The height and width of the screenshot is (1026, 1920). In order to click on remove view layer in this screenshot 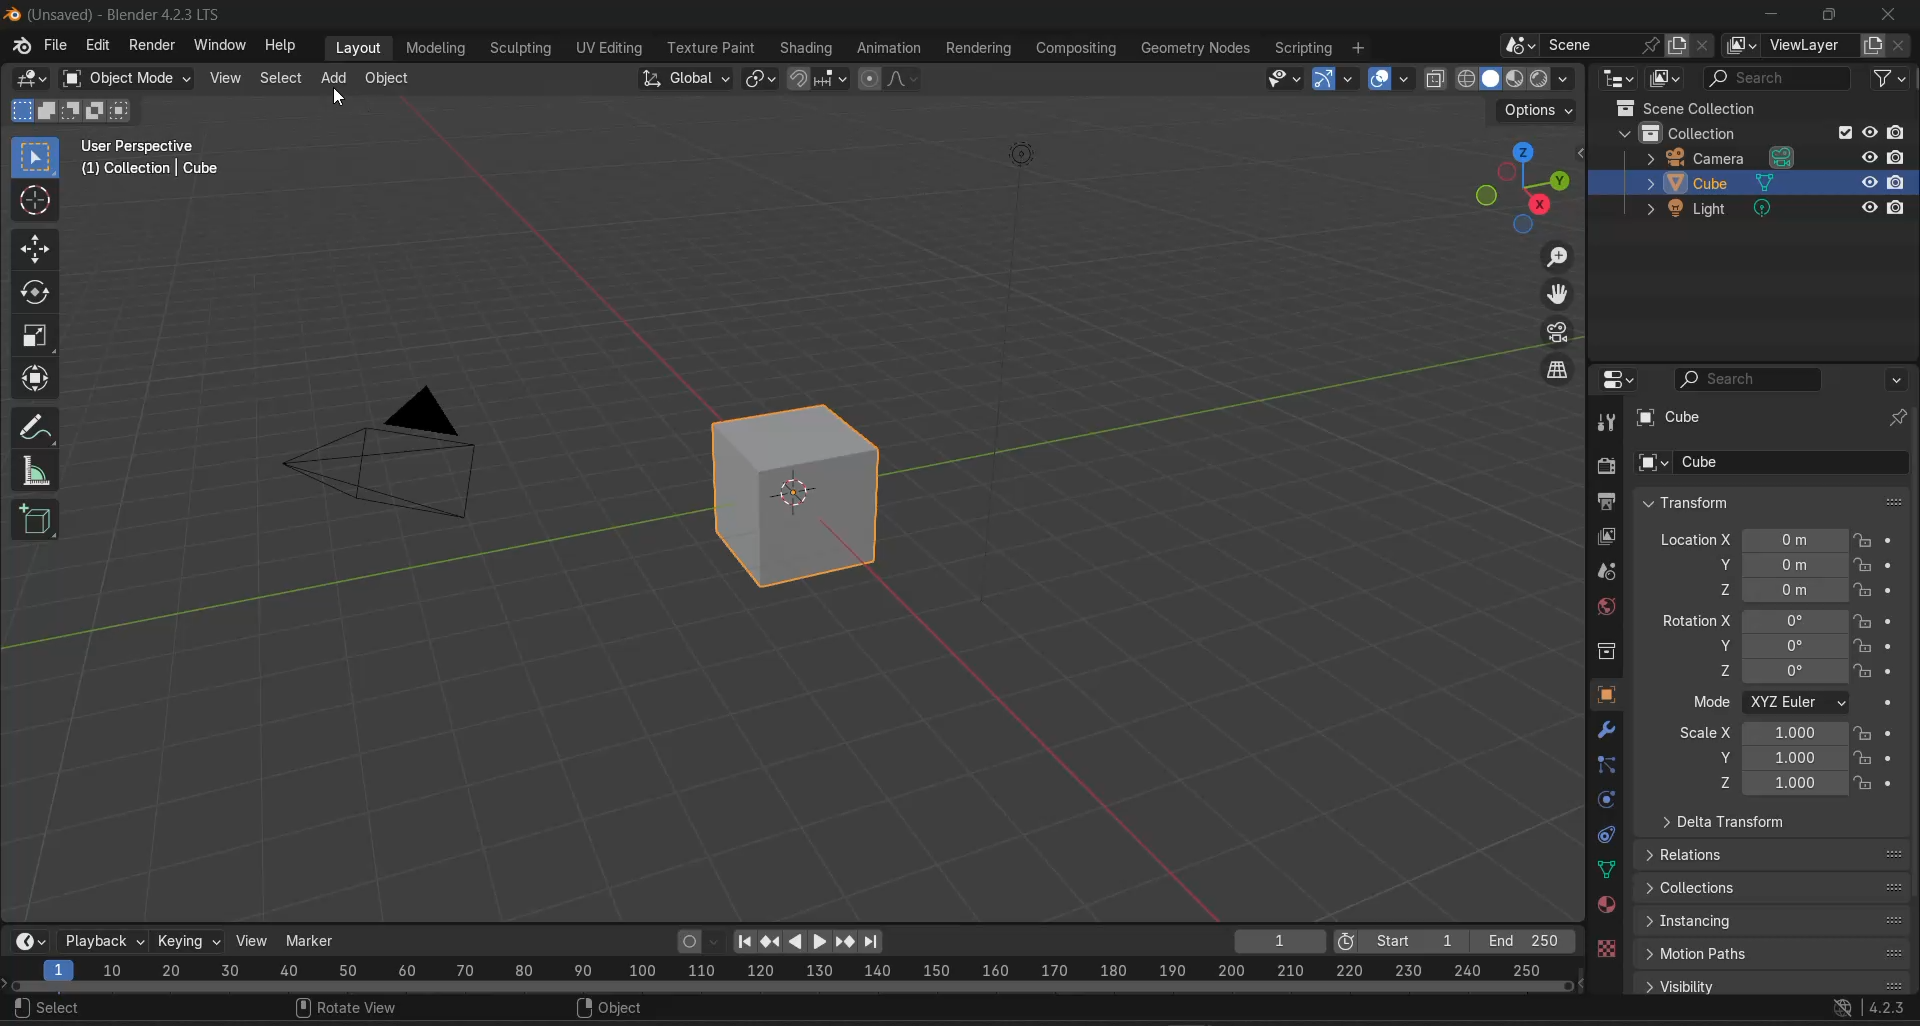, I will do `click(1900, 47)`.